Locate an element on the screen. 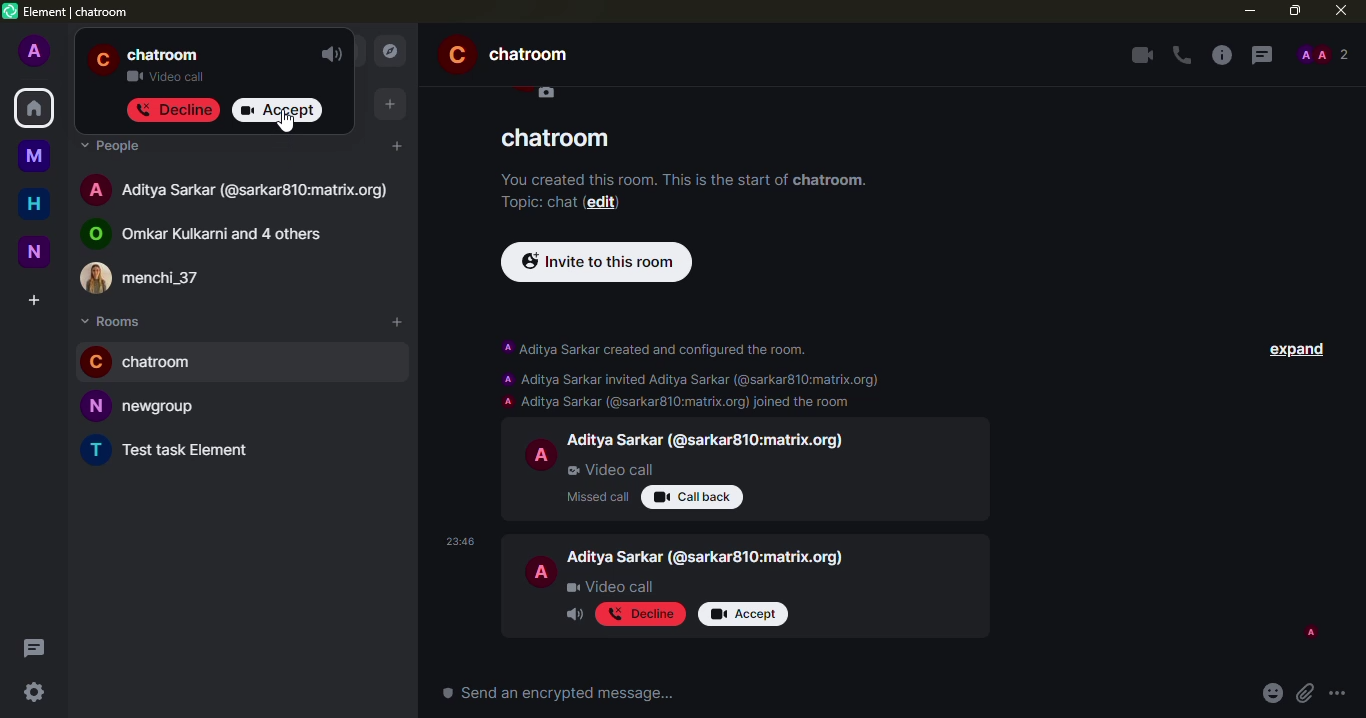 This screenshot has height=718, width=1366. attach is located at coordinates (1304, 693).